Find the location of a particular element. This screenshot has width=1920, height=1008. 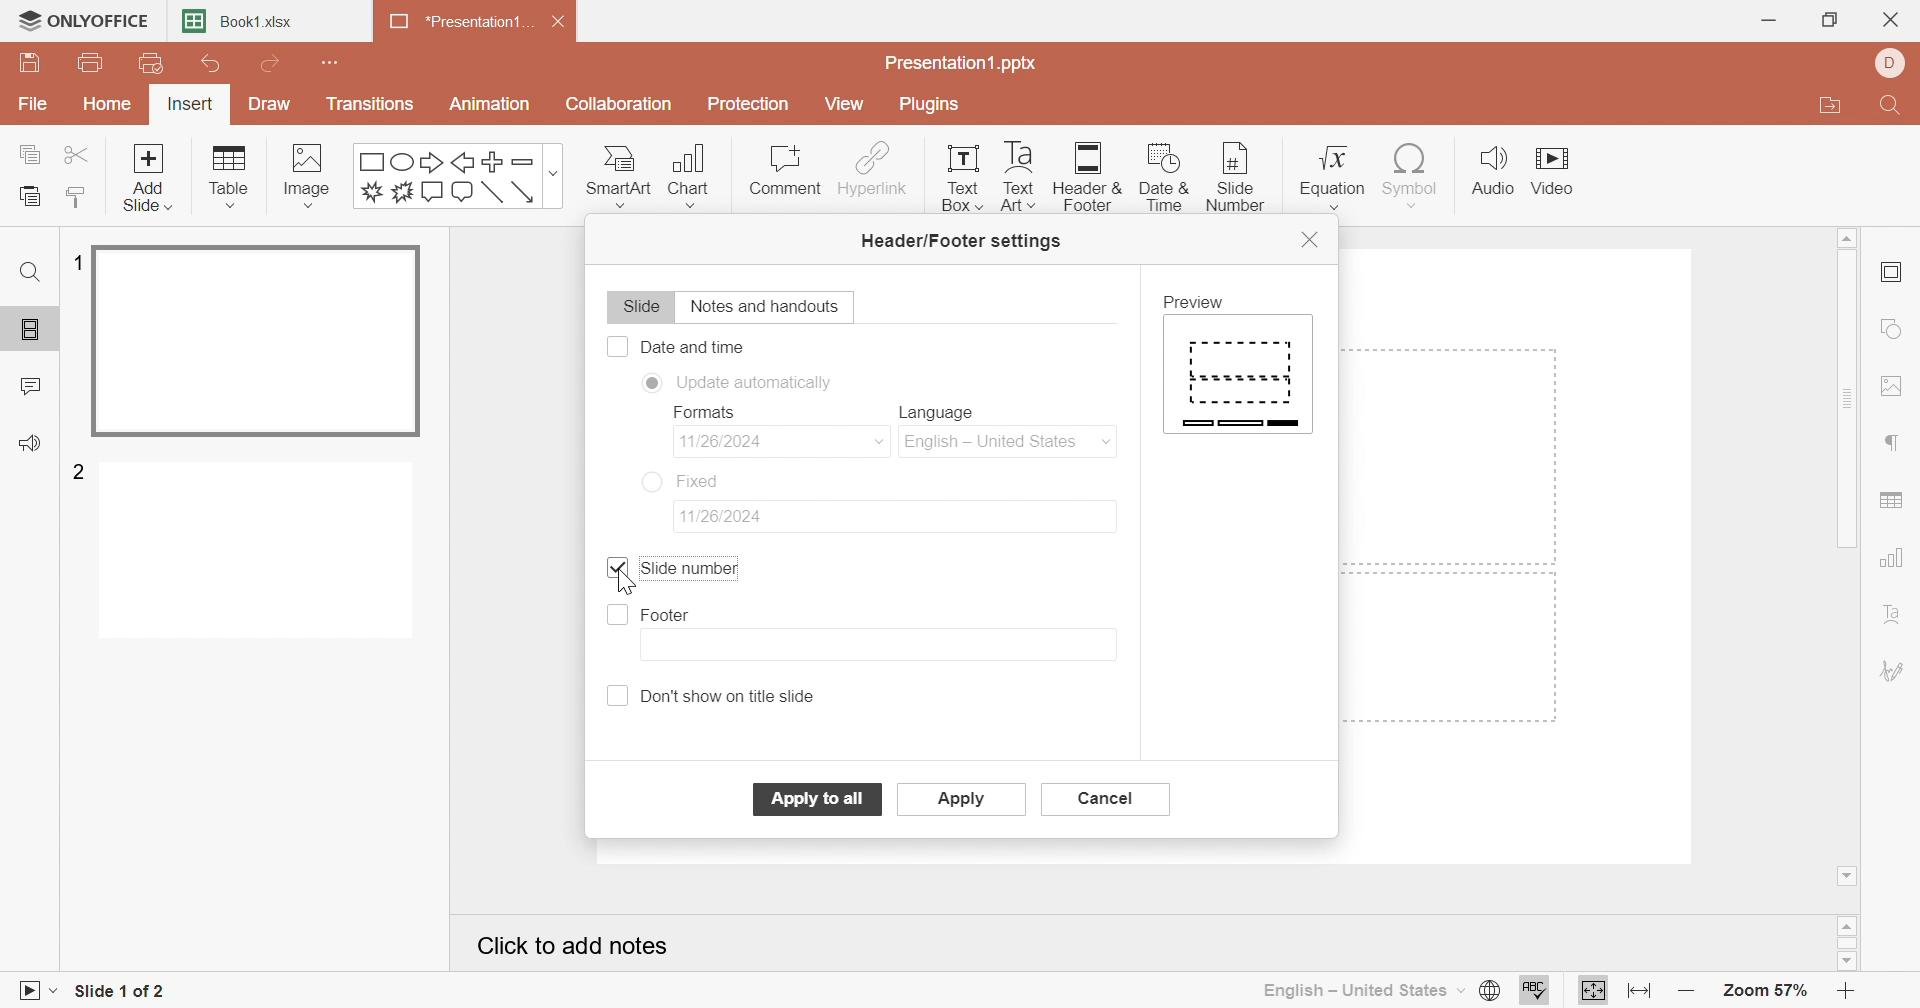

Plugins is located at coordinates (931, 104).